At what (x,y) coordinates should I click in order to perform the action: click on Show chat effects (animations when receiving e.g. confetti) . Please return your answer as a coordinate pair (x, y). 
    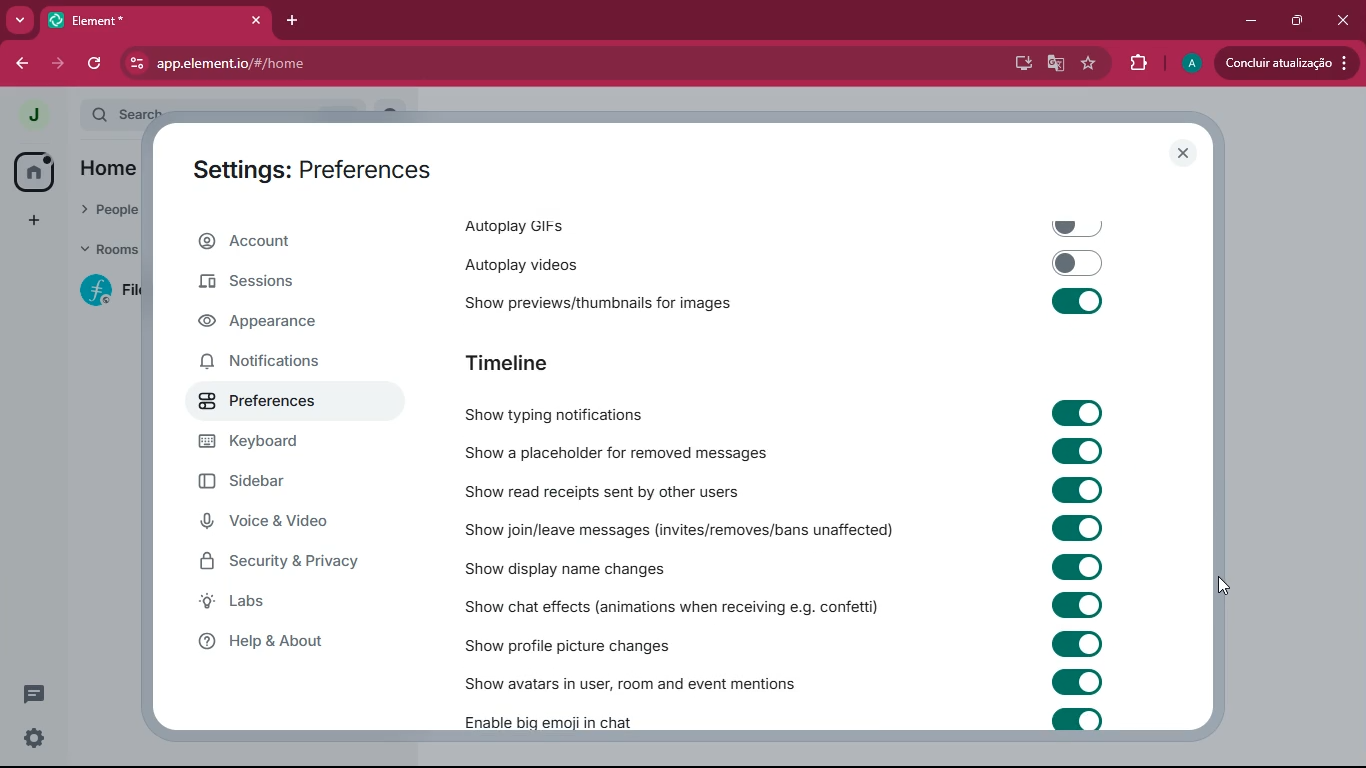
    Looking at the image, I should click on (793, 608).